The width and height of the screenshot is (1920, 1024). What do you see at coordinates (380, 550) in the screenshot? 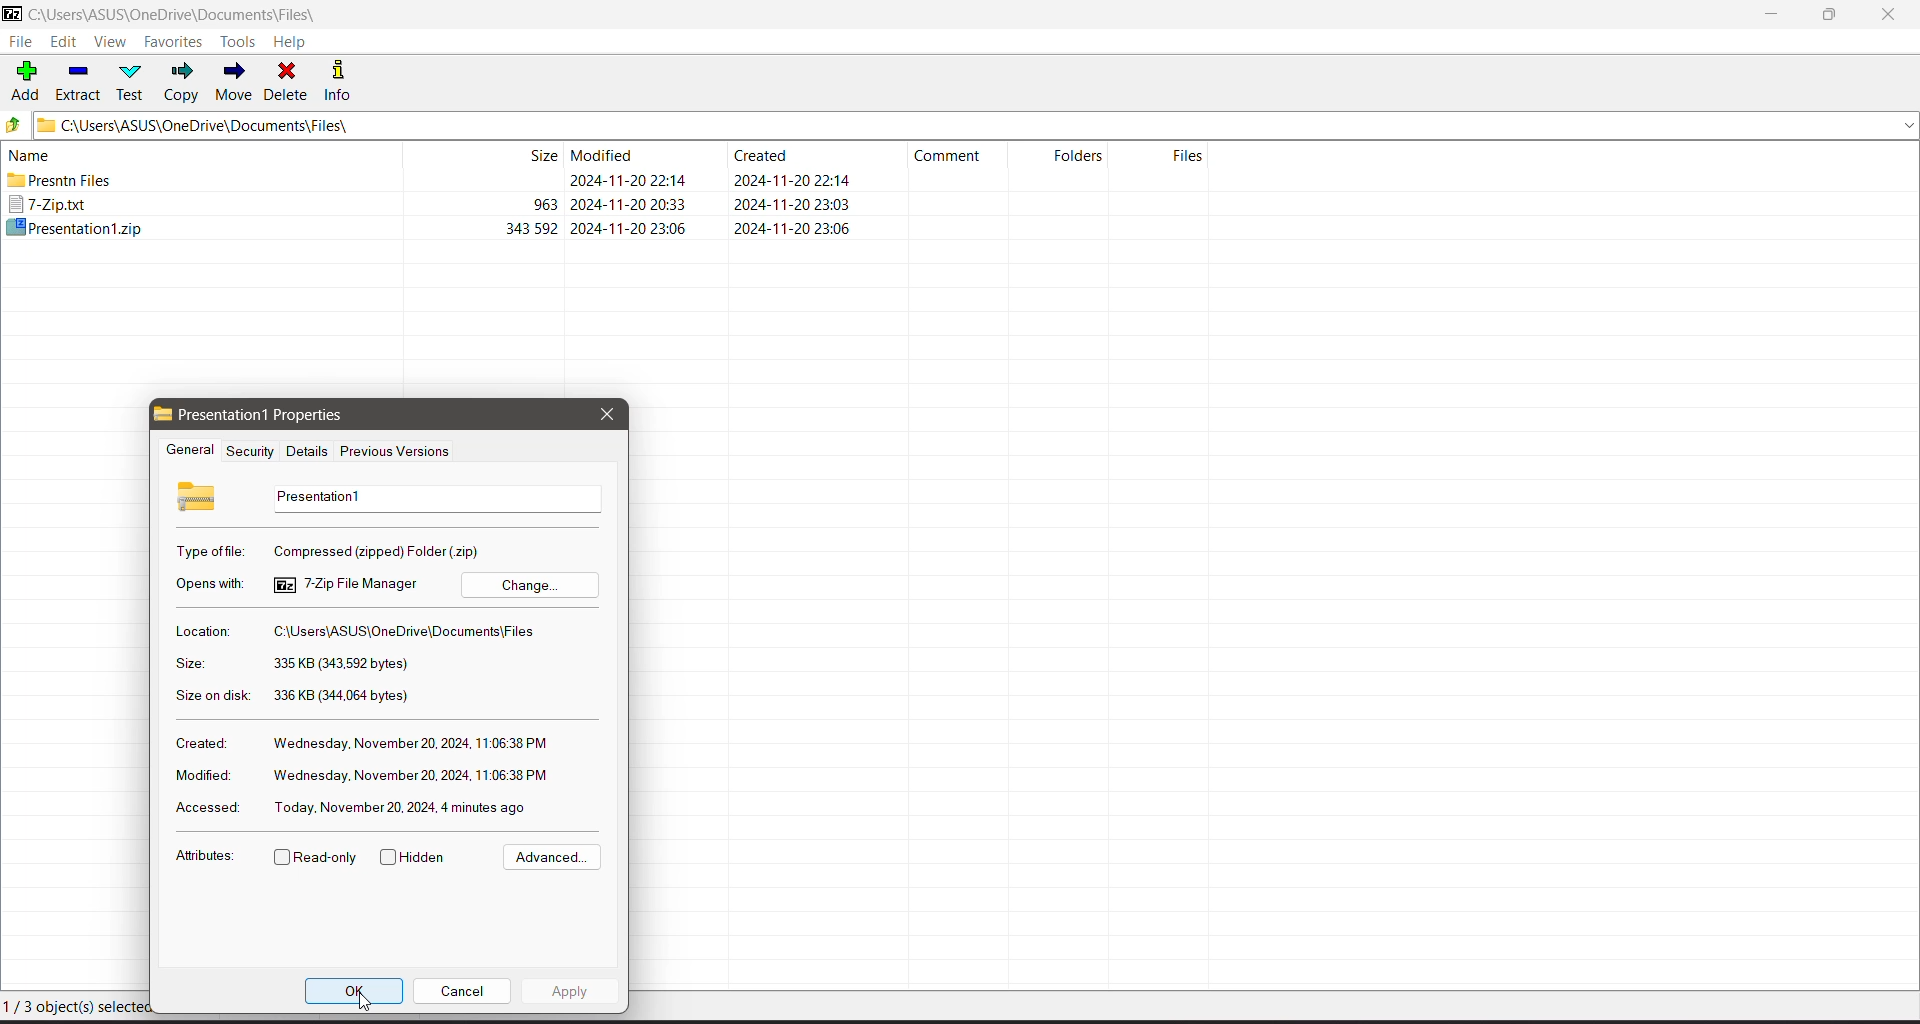
I see `Selected file type` at bounding box center [380, 550].